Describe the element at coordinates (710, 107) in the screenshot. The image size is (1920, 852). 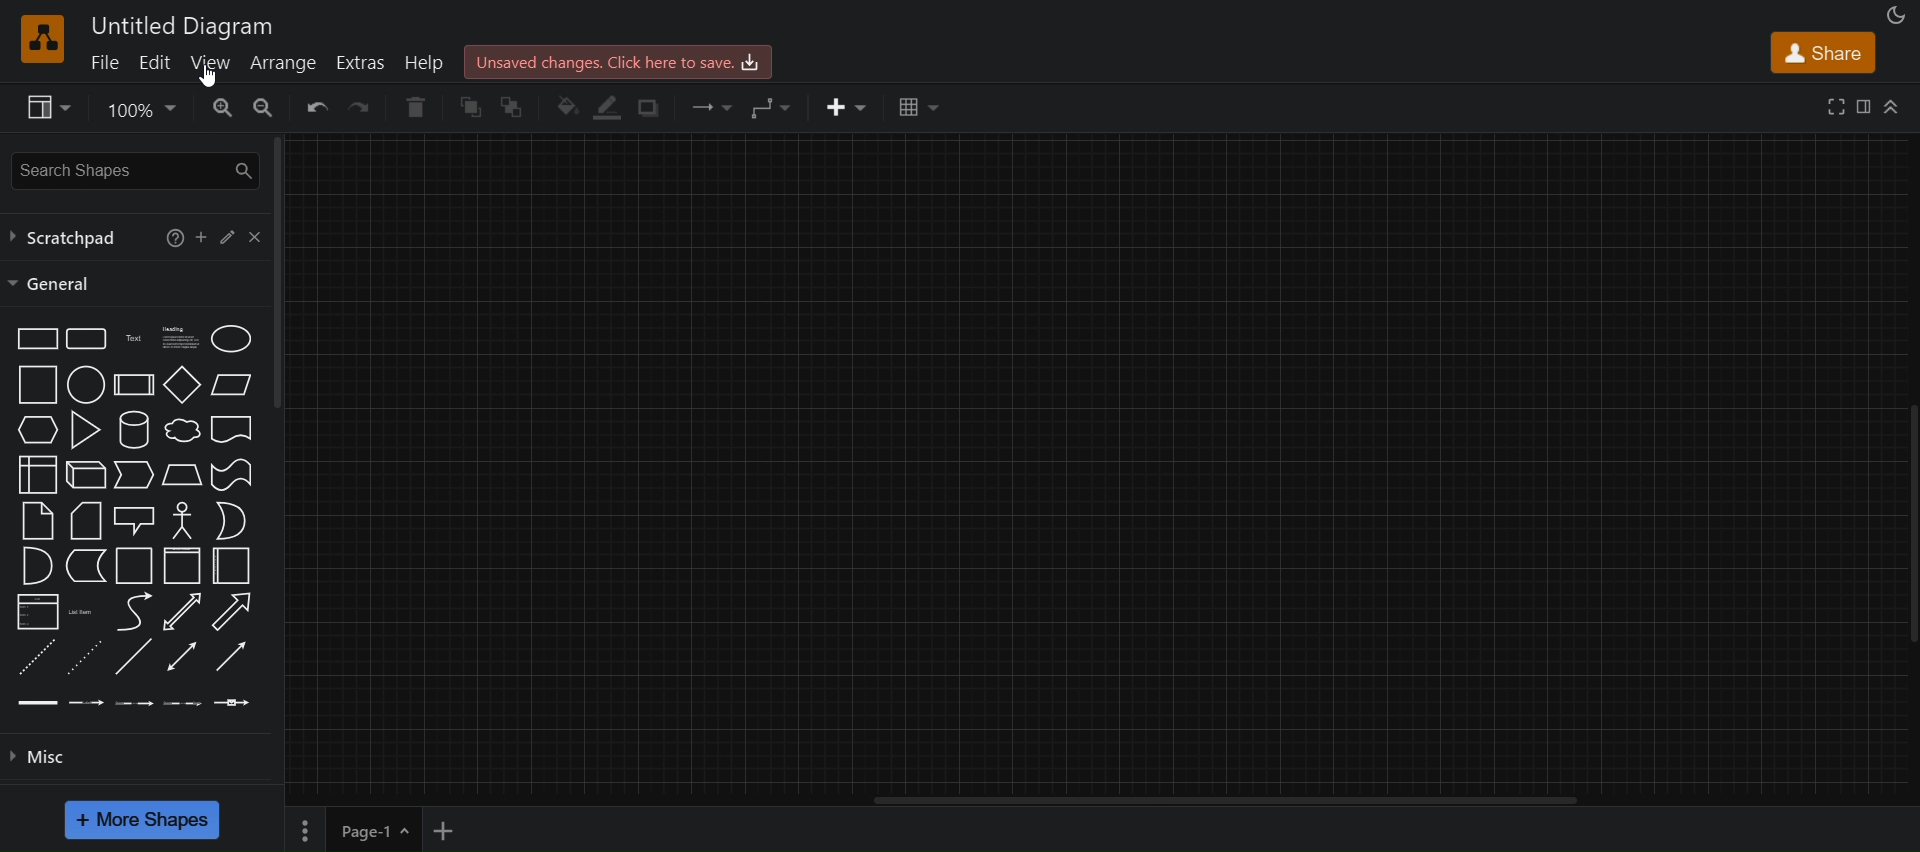
I see `connection` at that location.